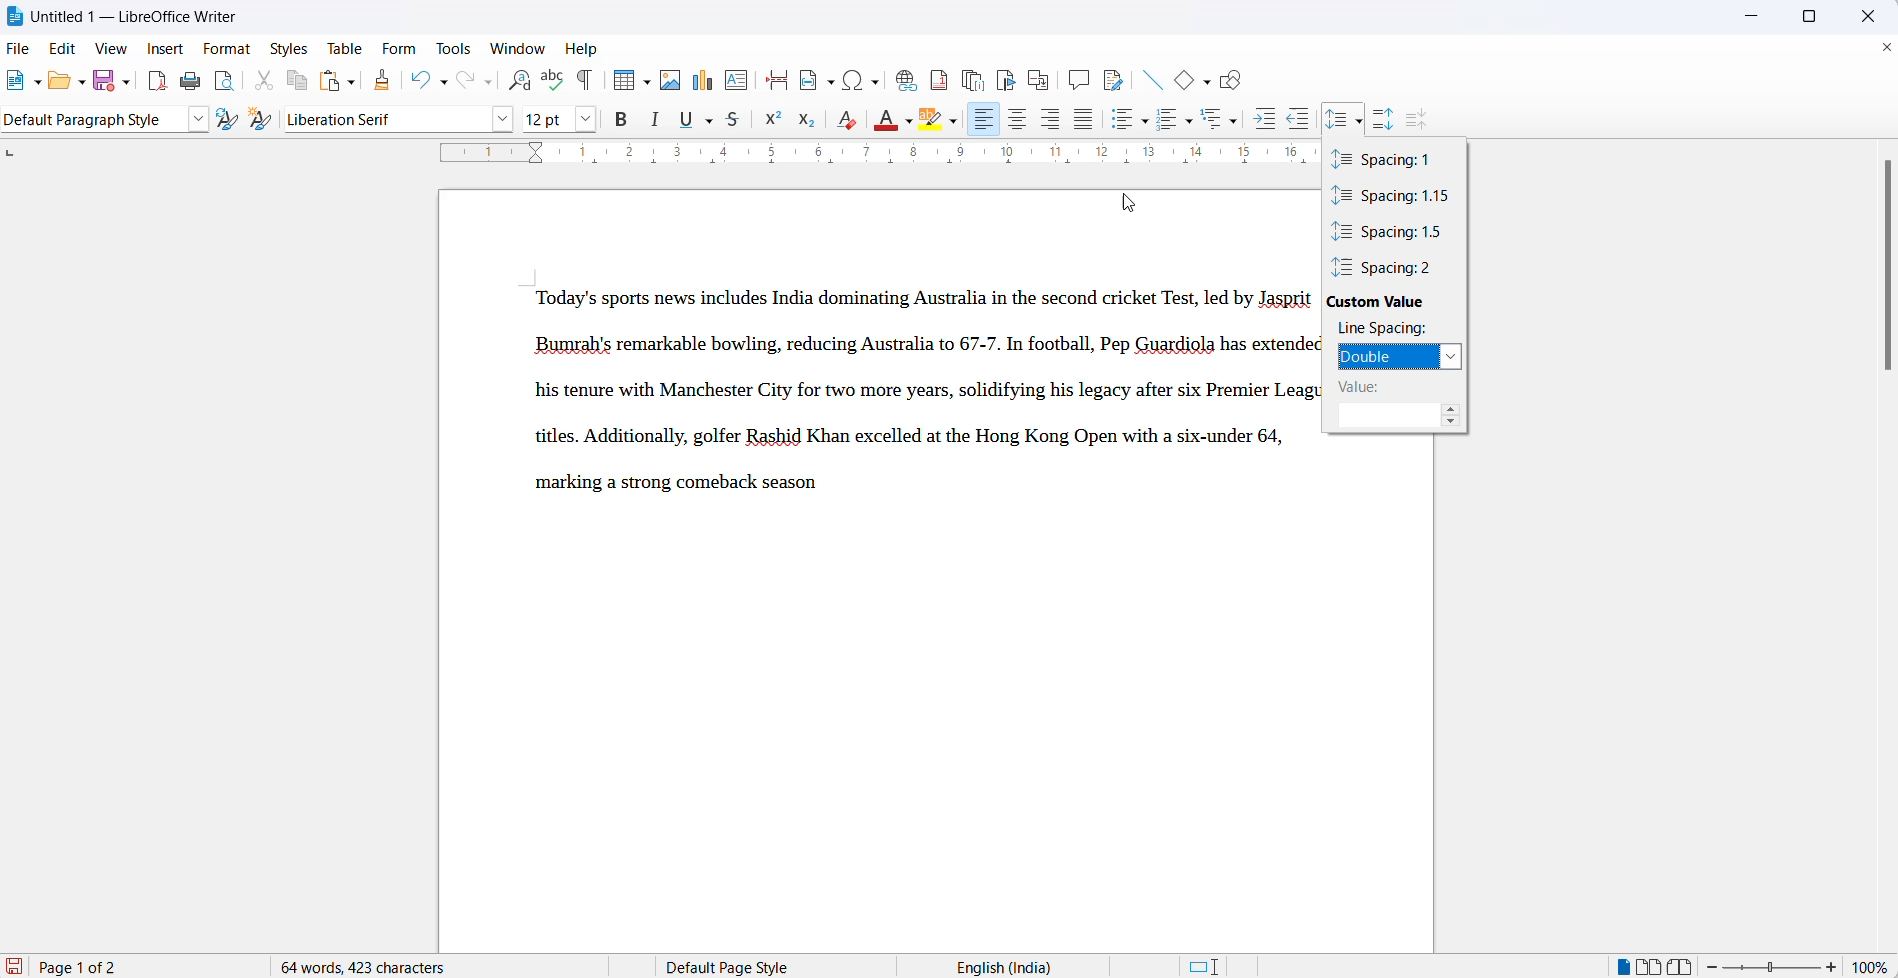 The height and width of the screenshot is (978, 1898). Describe the element at coordinates (1164, 117) in the screenshot. I see `toggle ordered list` at that location.